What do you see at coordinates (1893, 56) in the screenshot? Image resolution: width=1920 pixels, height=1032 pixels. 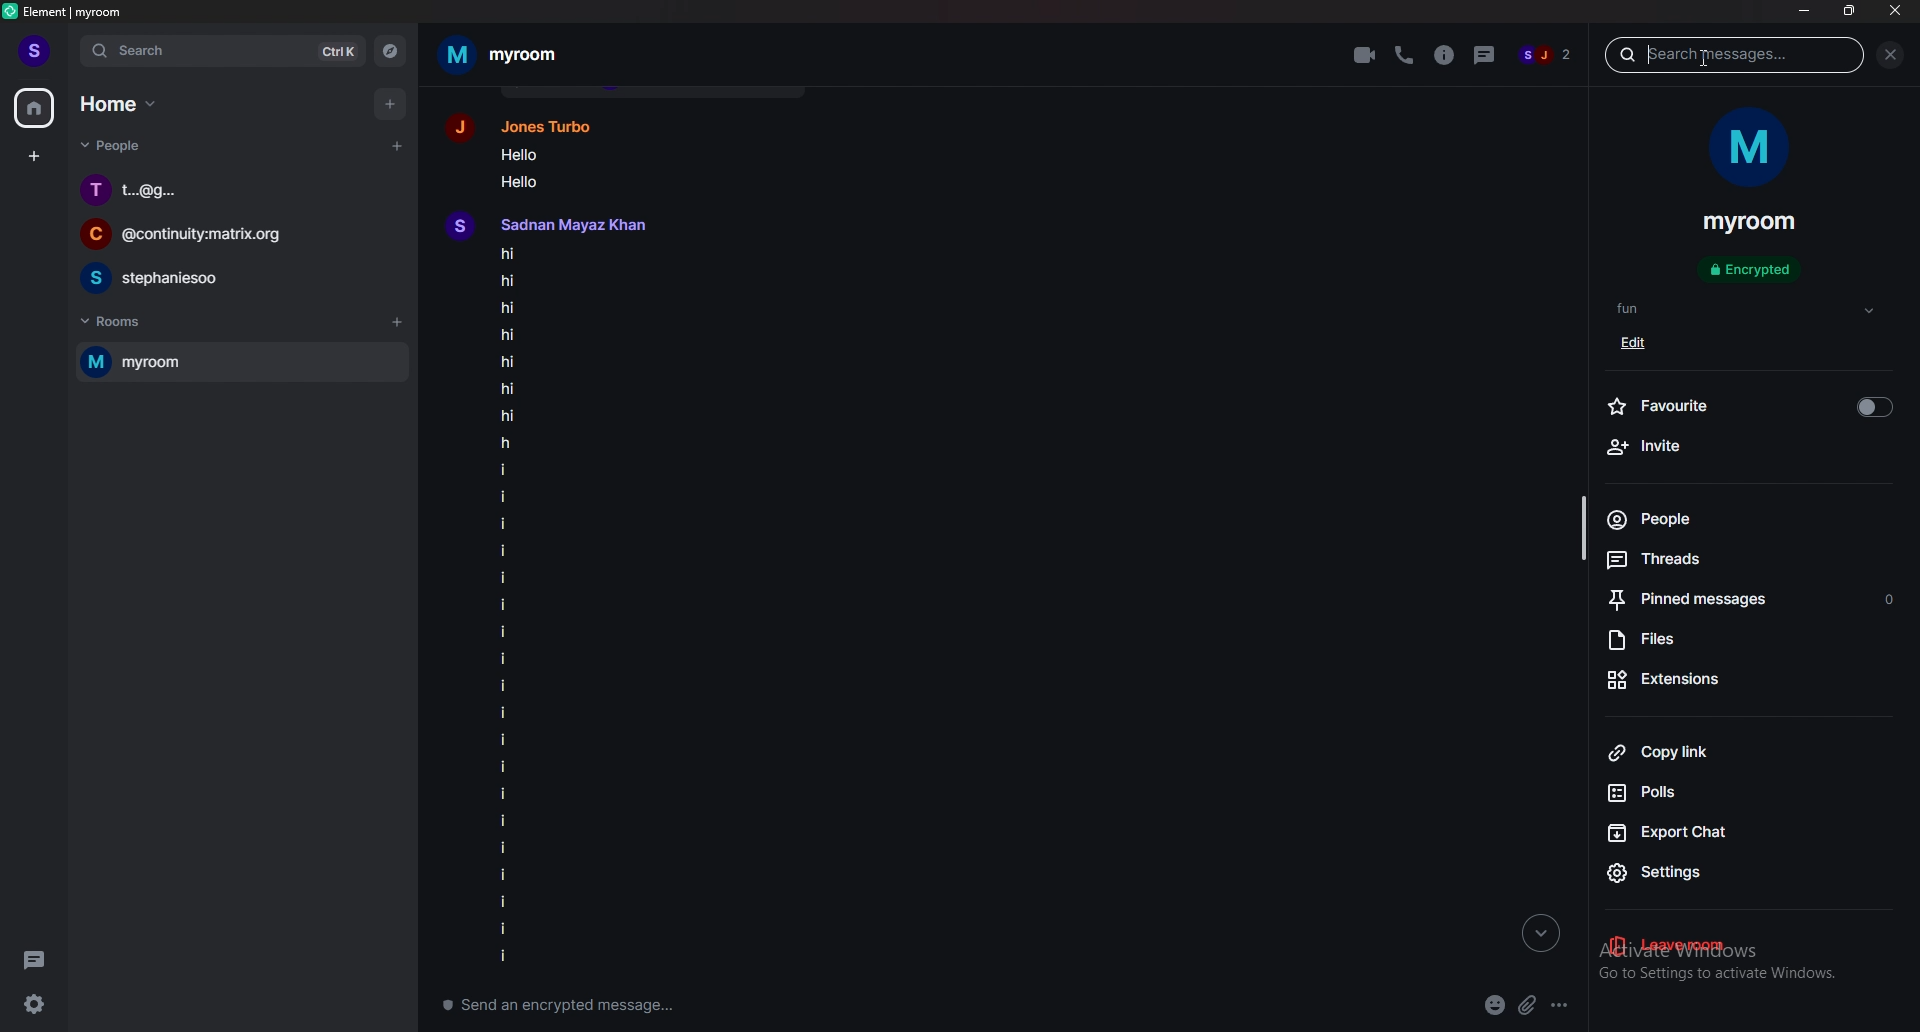 I see `close sidebar` at bounding box center [1893, 56].